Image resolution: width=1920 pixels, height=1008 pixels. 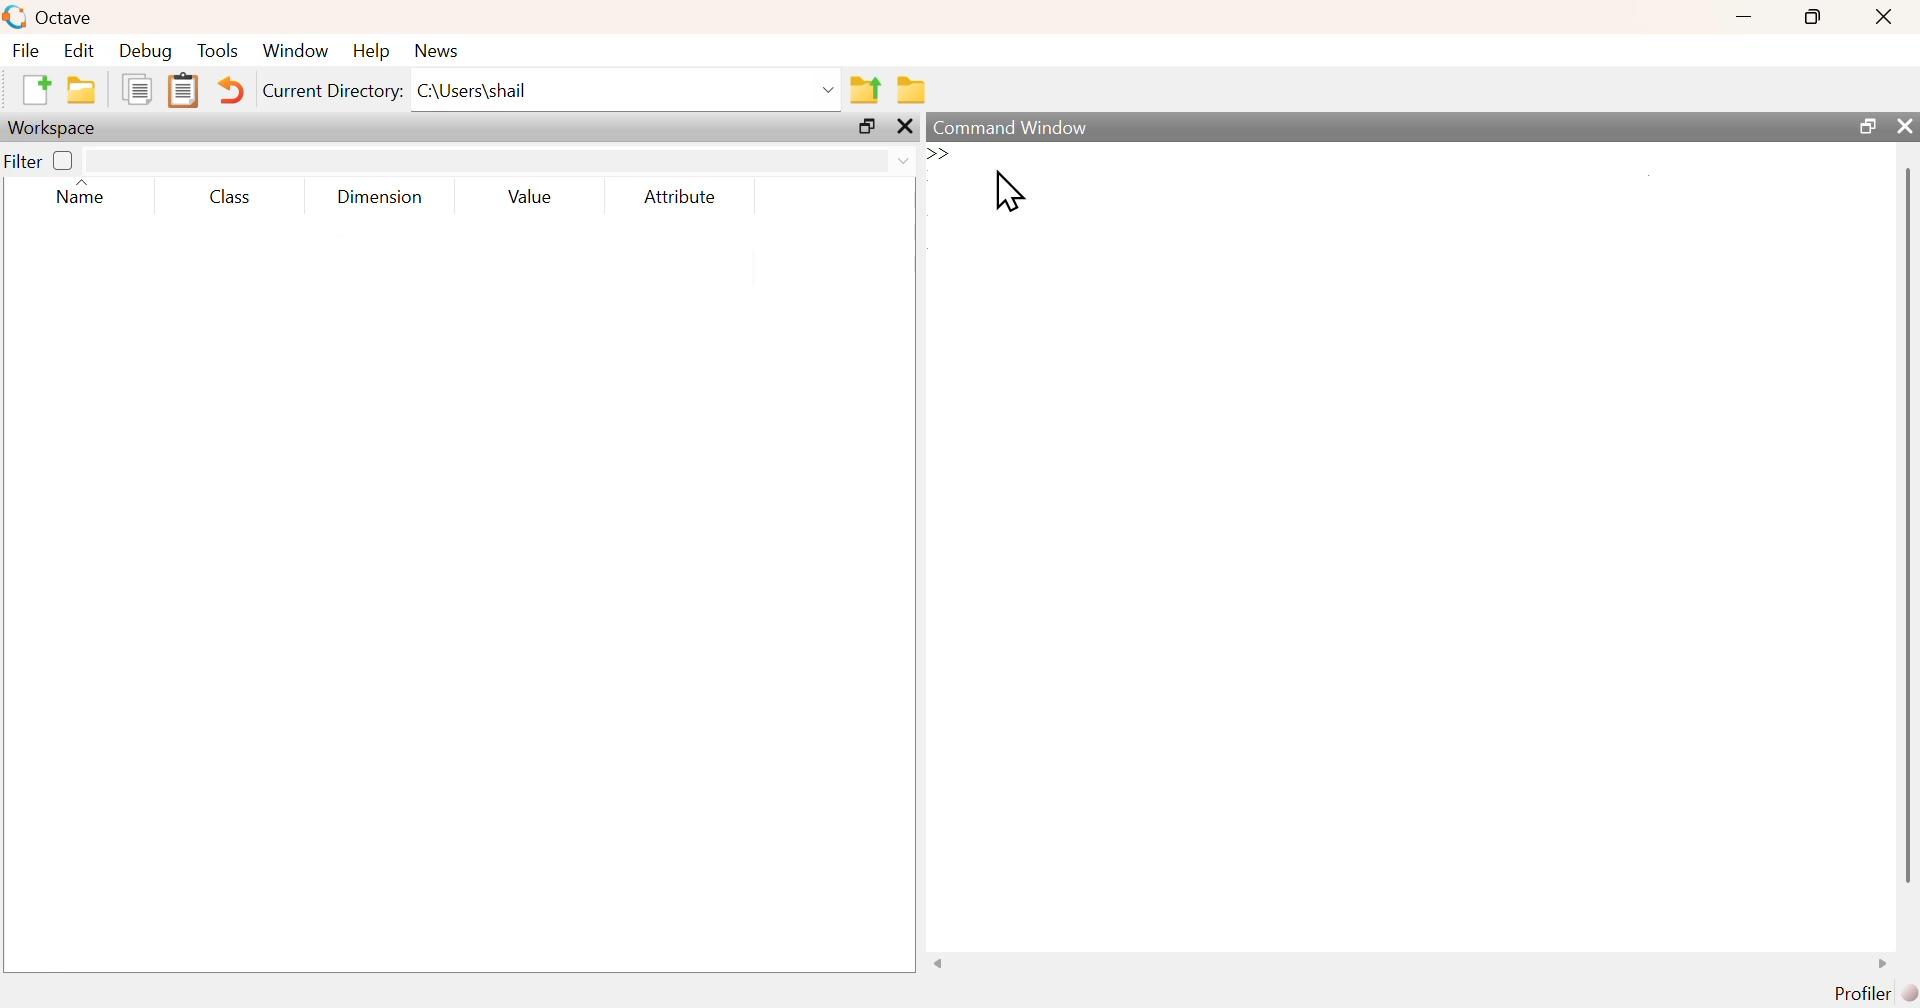 I want to click on Attribute, so click(x=681, y=196).